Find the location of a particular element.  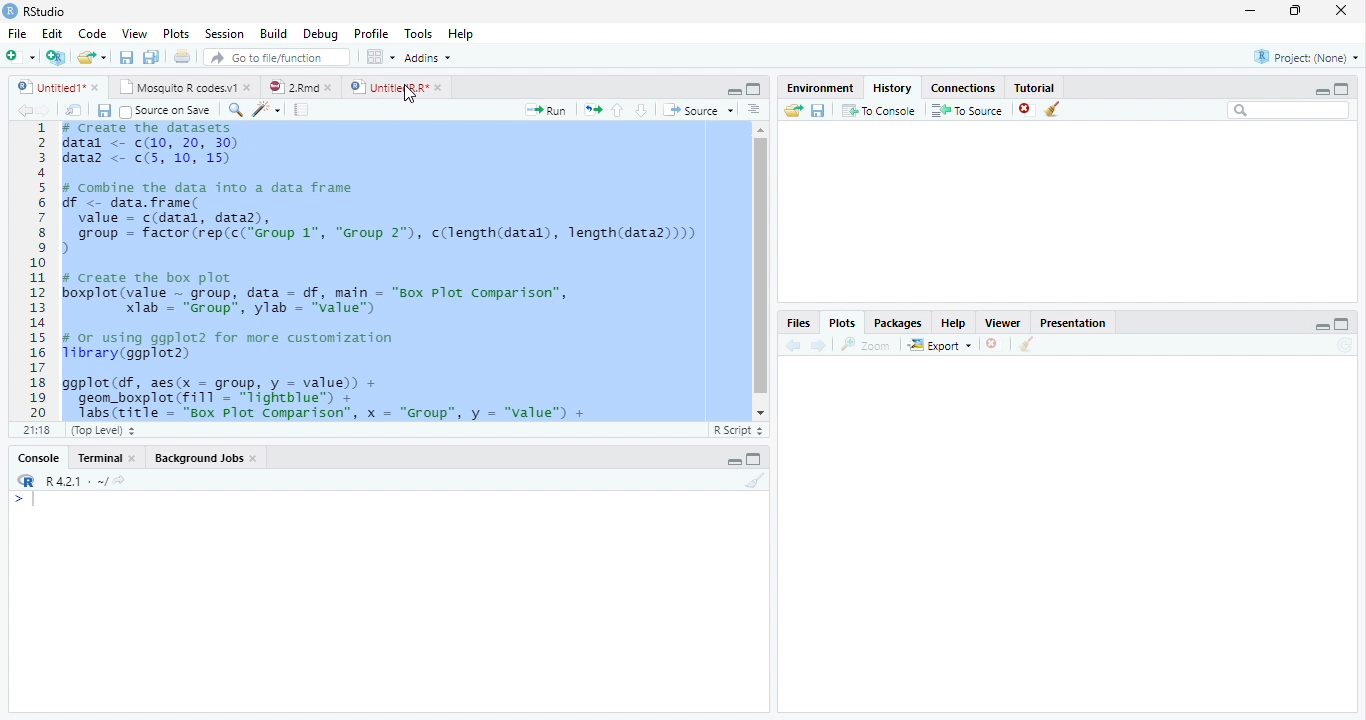

(Top Level) is located at coordinates (101, 431).